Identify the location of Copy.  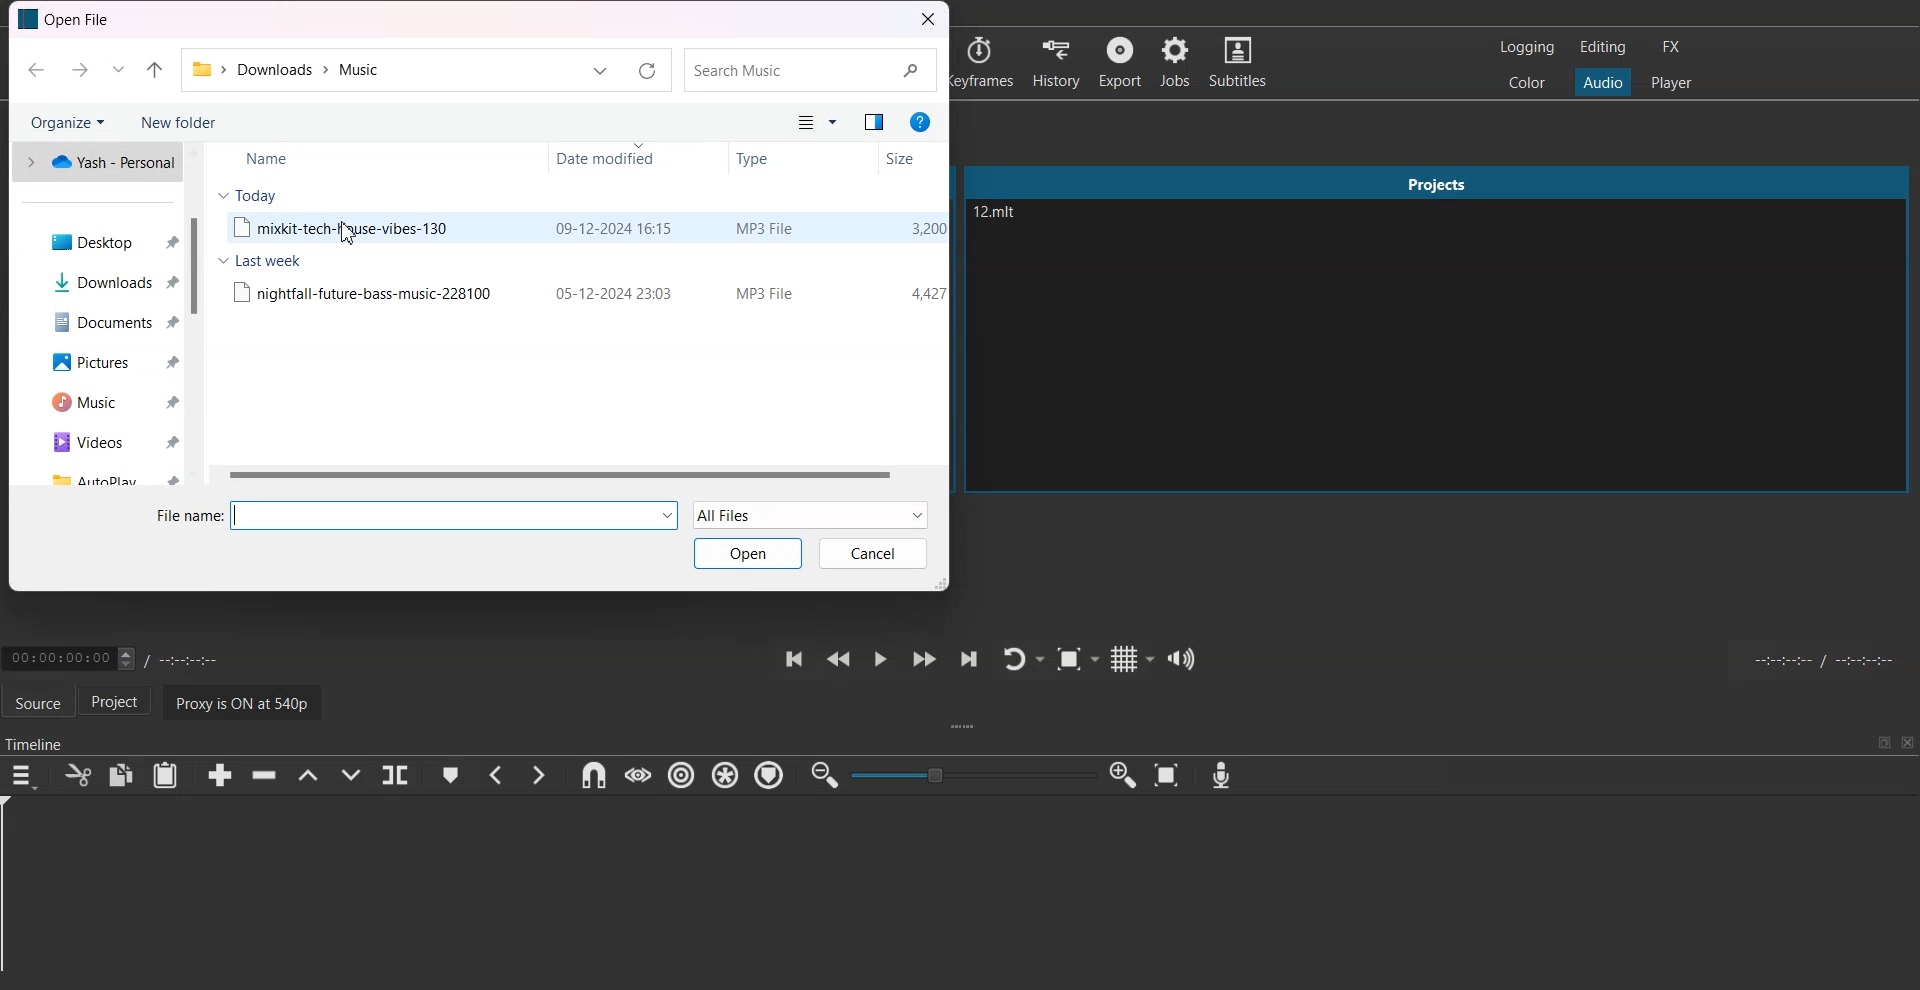
(122, 774).